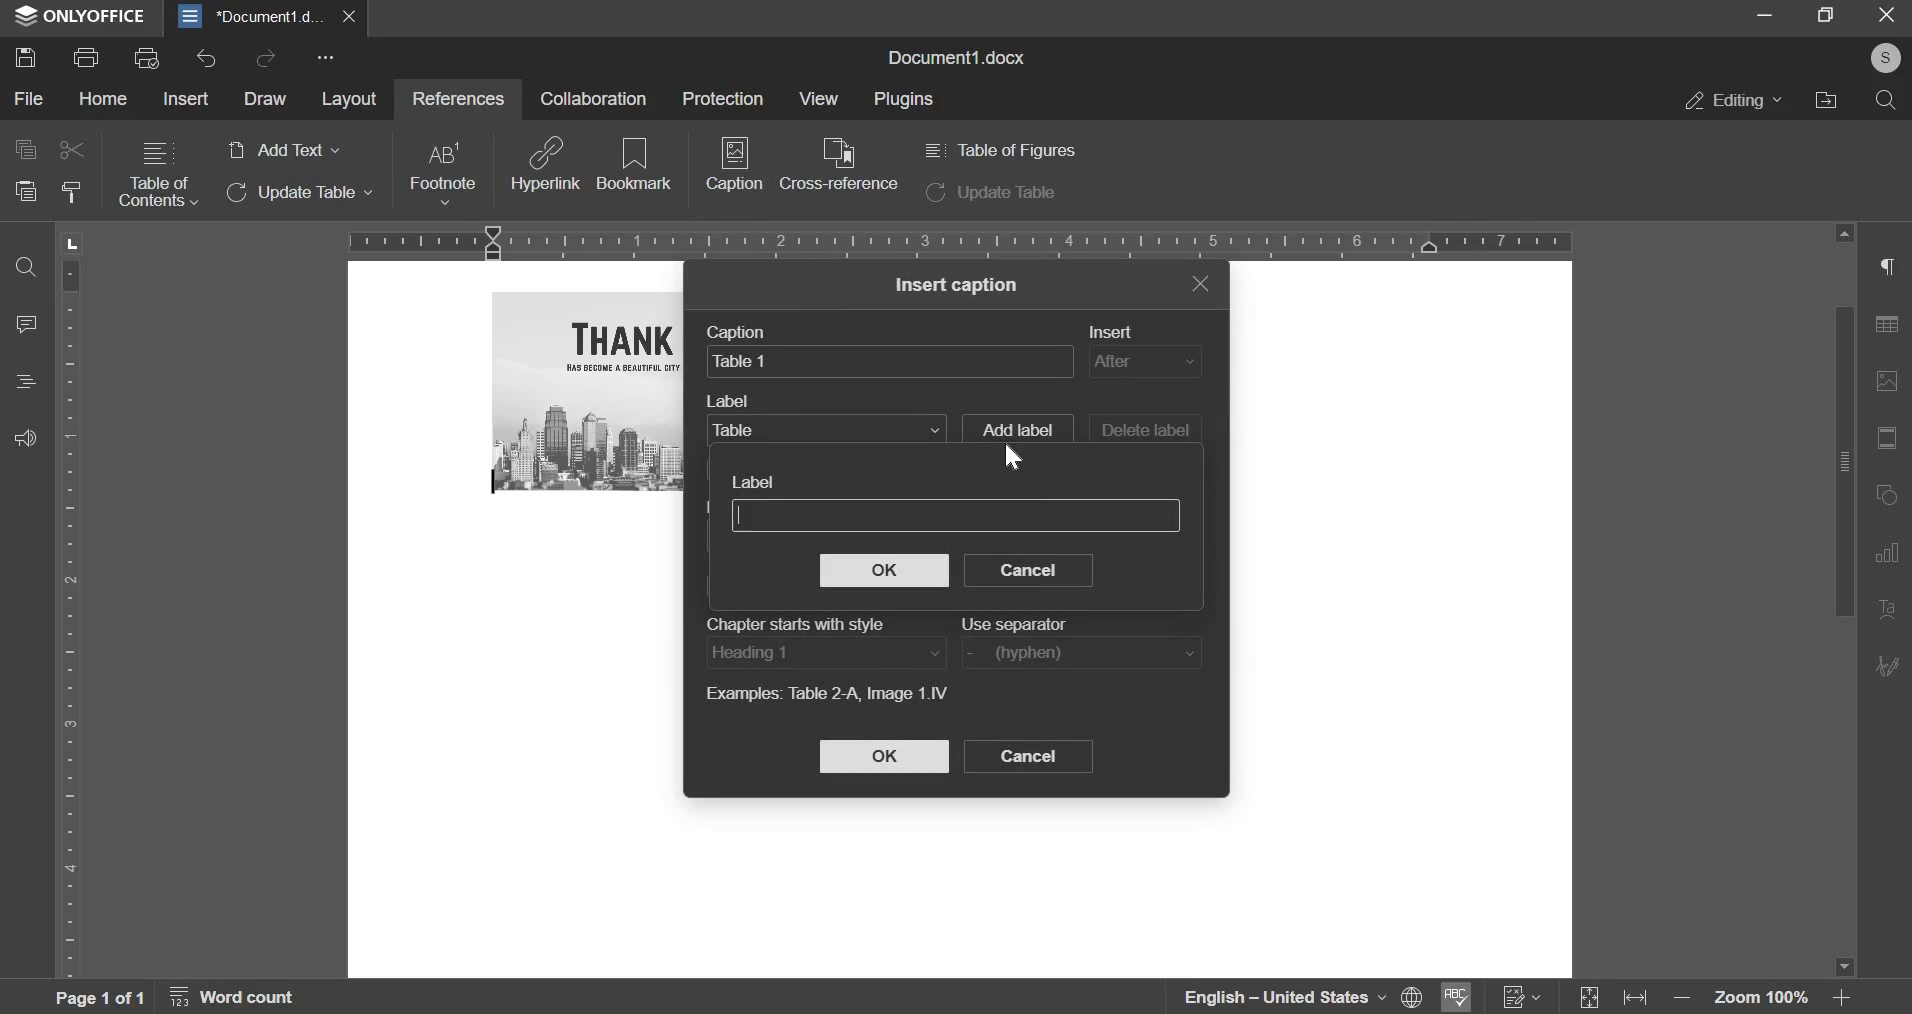 The height and width of the screenshot is (1014, 1912). Describe the element at coordinates (824, 652) in the screenshot. I see `heading` at that location.